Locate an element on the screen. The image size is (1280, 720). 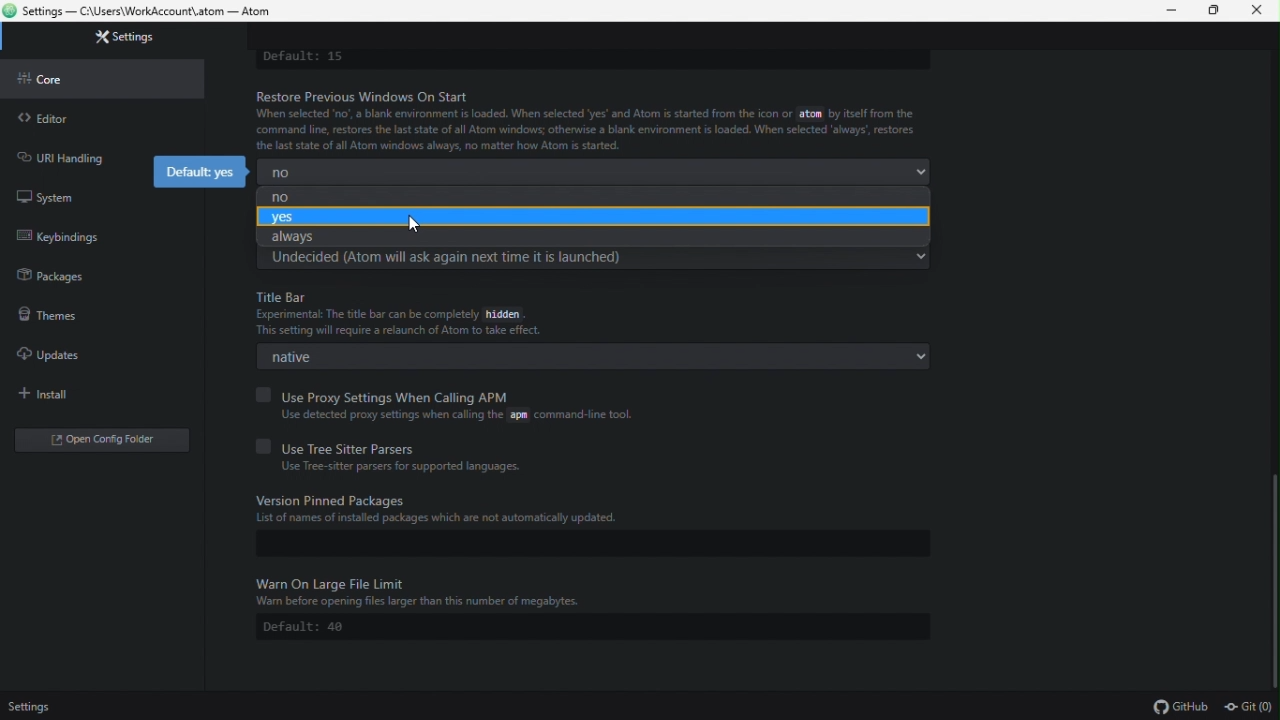
atom logo is located at coordinates (10, 12).